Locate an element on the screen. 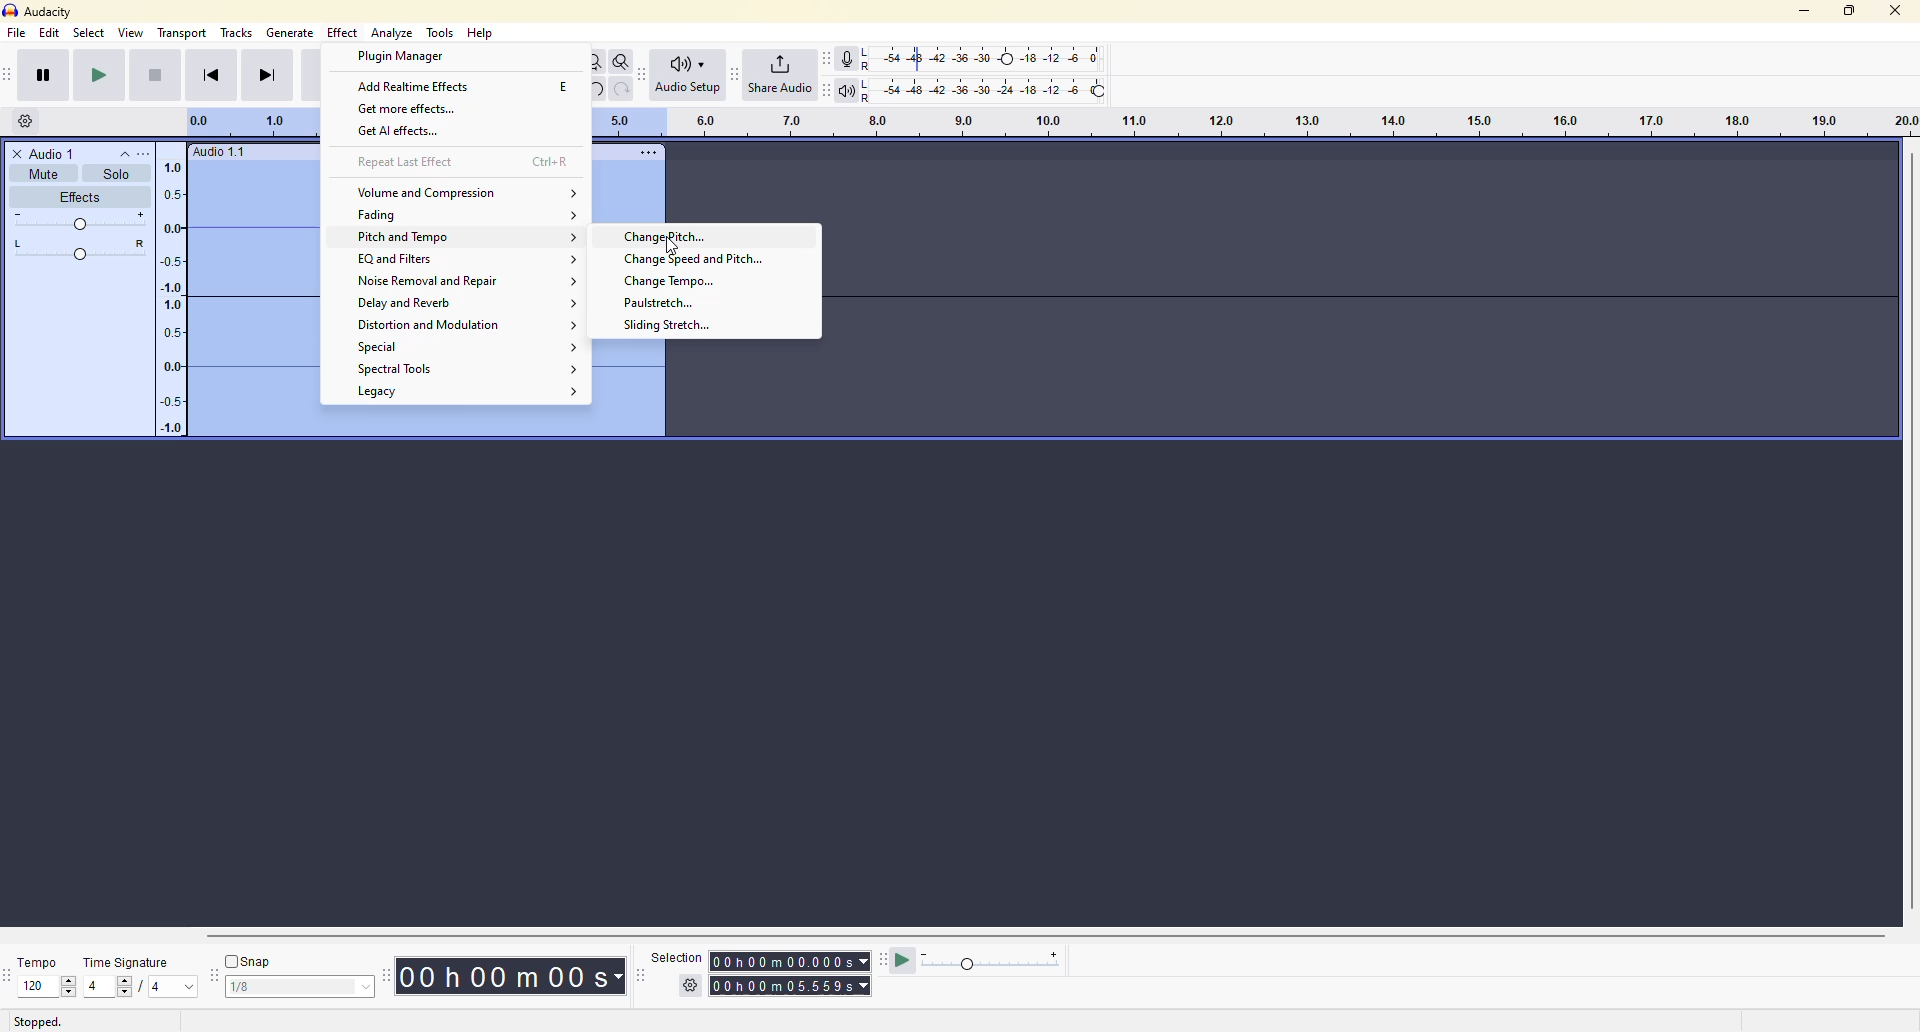 This screenshot has height=1032, width=1920. plugin manager is located at coordinates (405, 57).